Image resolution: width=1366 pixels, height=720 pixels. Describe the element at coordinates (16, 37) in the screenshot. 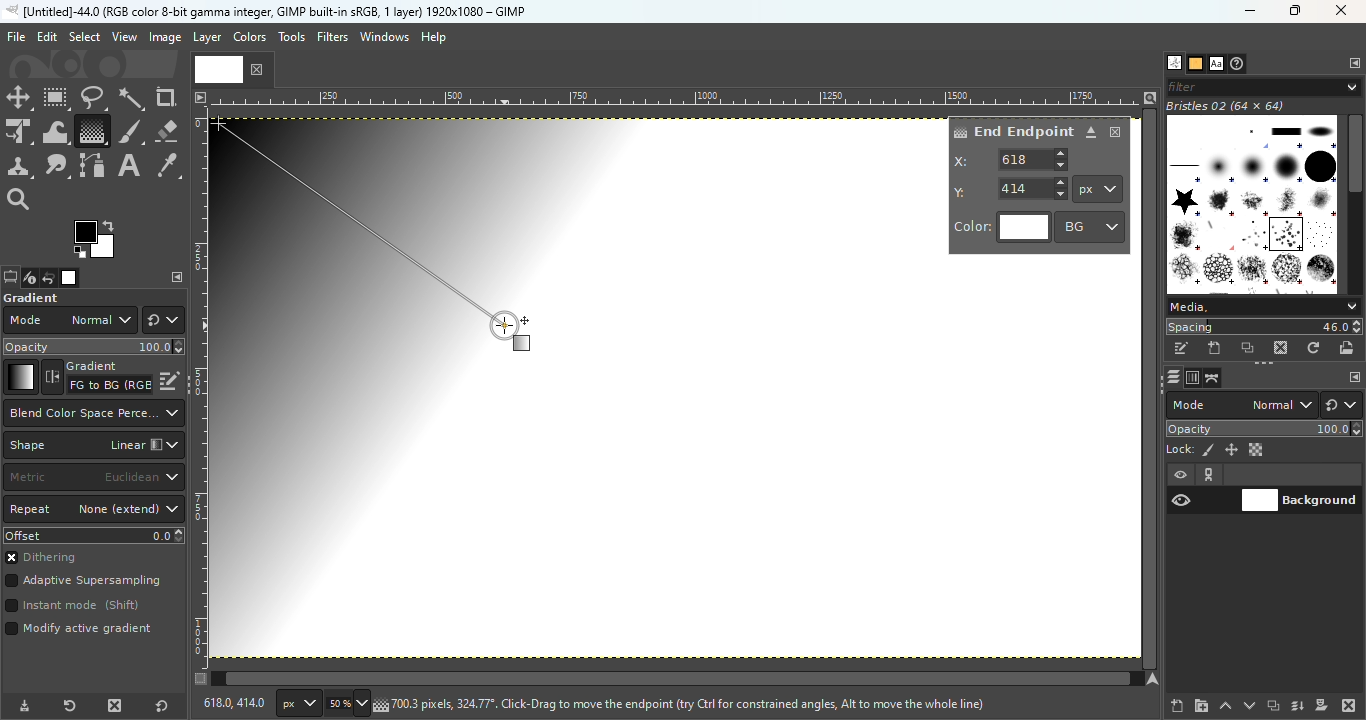

I see `File` at that location.